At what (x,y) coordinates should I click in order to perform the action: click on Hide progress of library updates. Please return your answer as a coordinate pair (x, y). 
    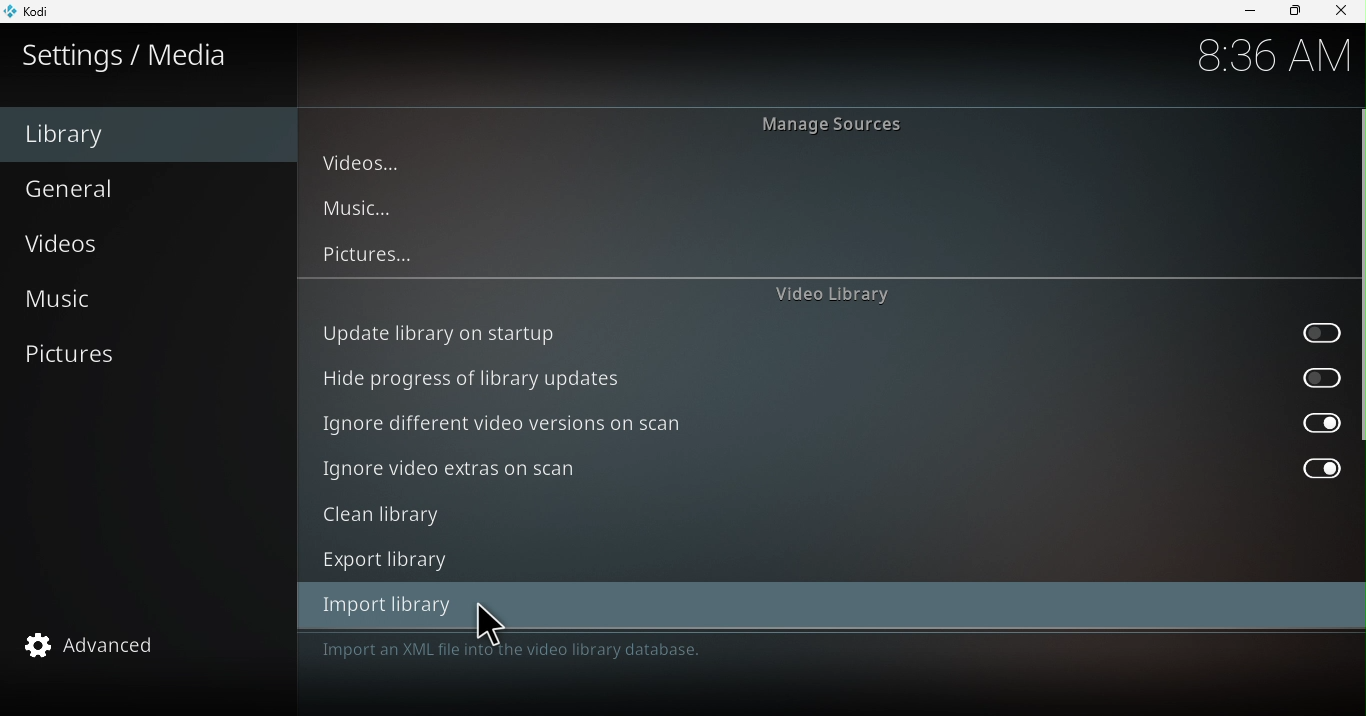
    Looking at the image, I should click on (834, 376).